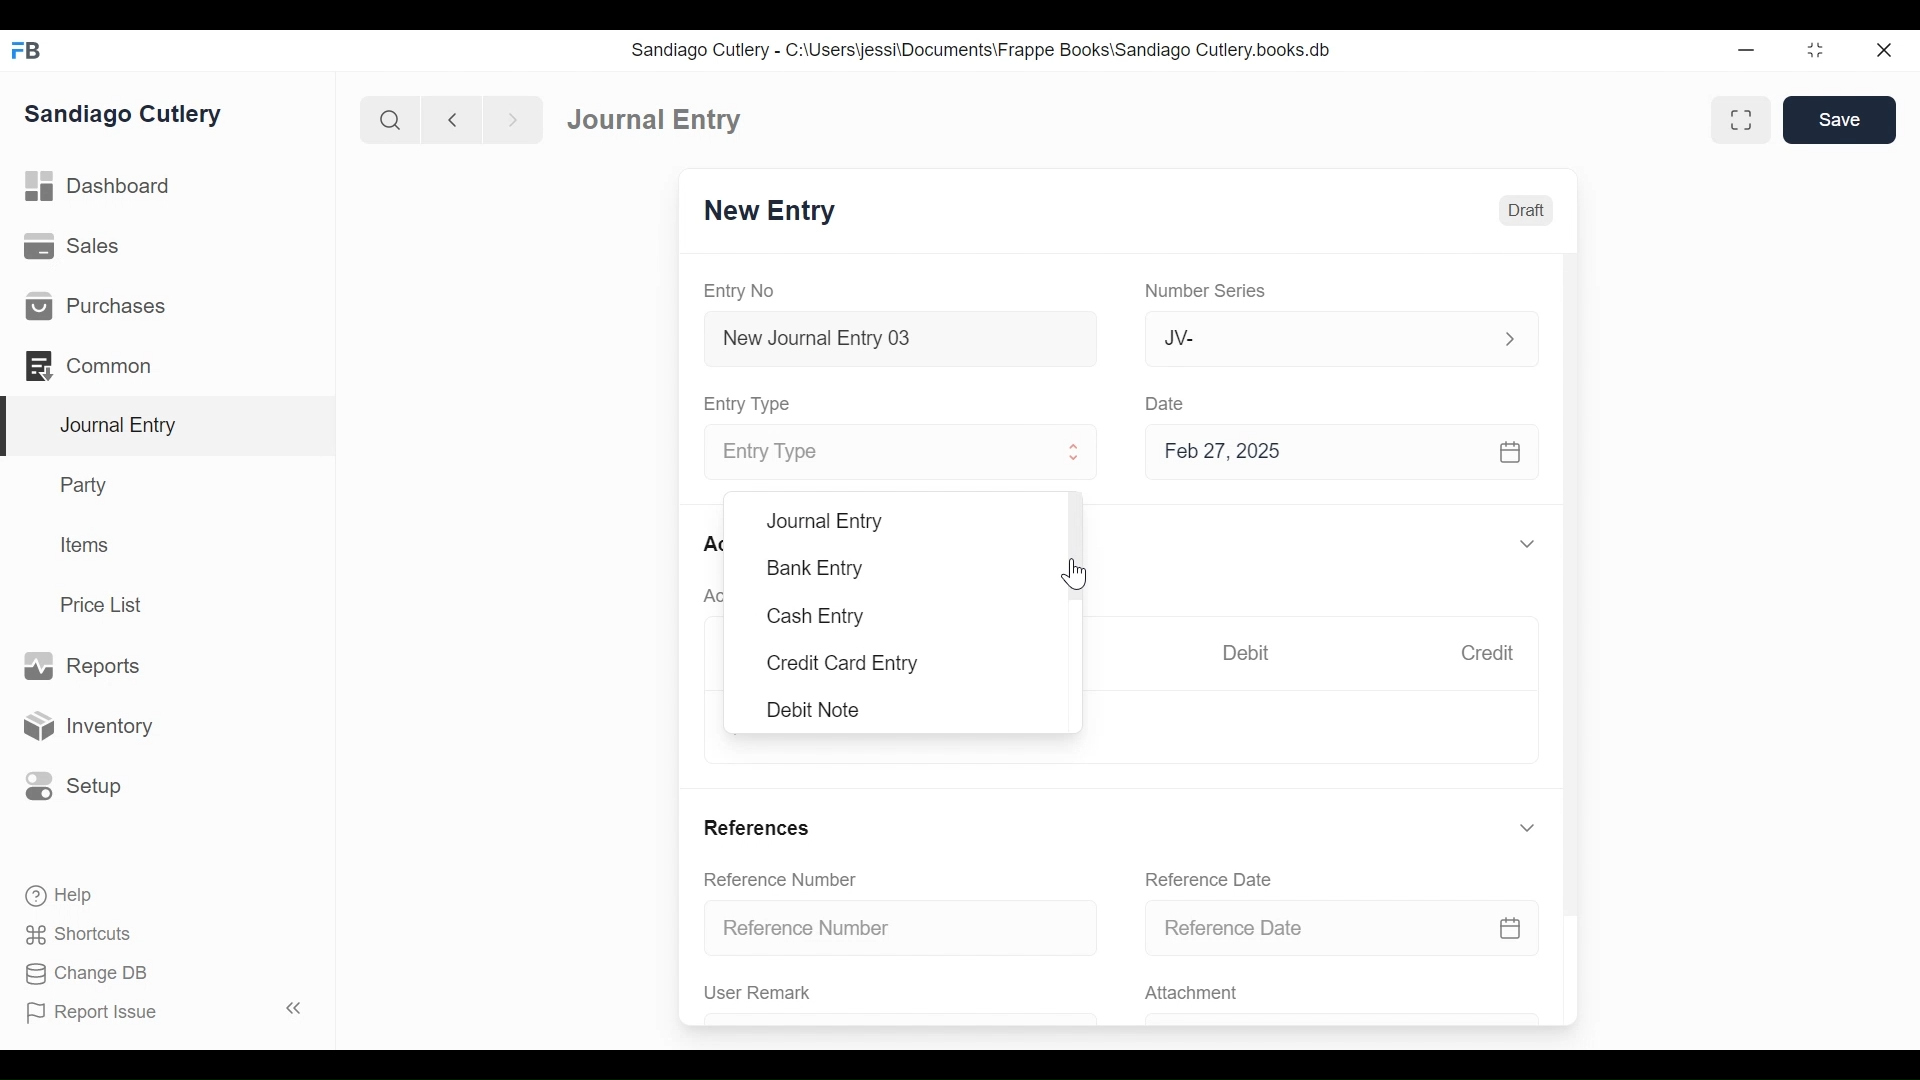 The image size is (1920, 1080). Describe the element at coordinates (85, 974) in the screenshot. I see `Change DB` at that location.